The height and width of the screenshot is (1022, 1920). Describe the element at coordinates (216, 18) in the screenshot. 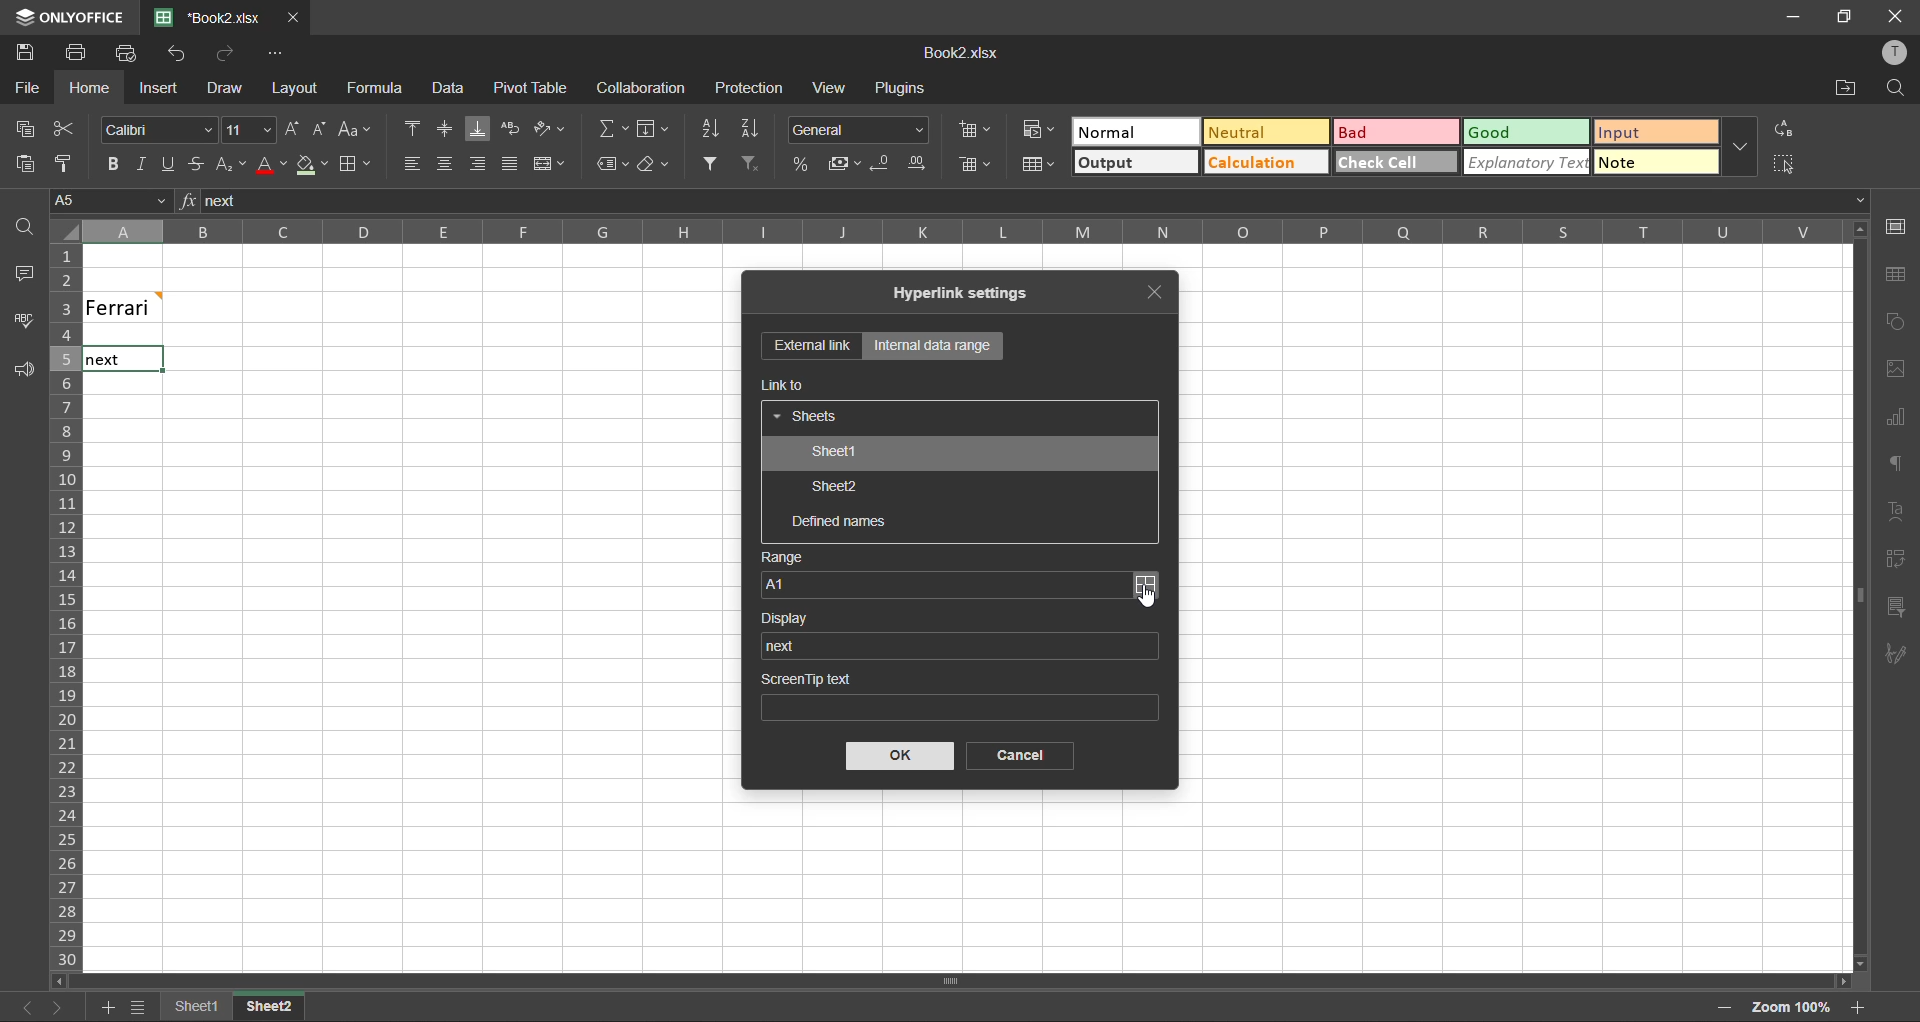

I see `file name` at that location.